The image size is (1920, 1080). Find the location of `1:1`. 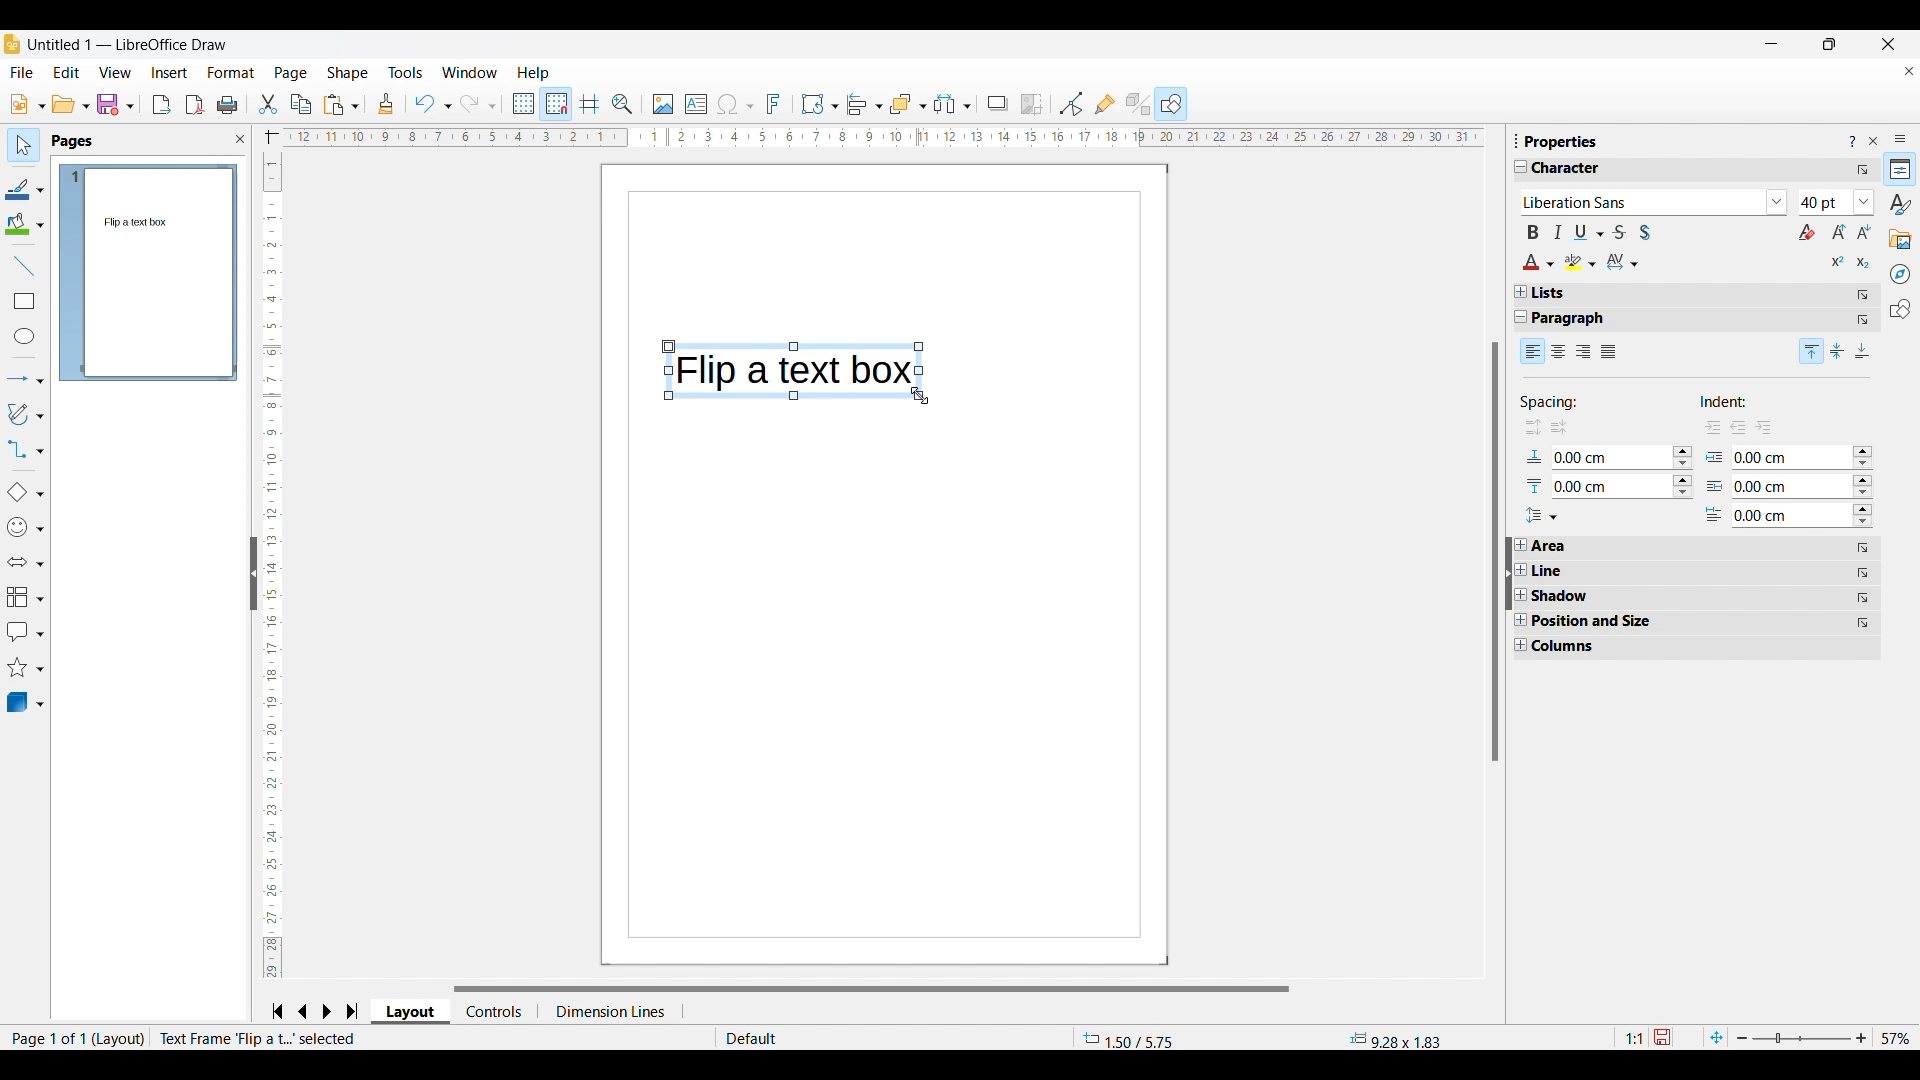

1:1 is located at coordinates (1633, 1038).